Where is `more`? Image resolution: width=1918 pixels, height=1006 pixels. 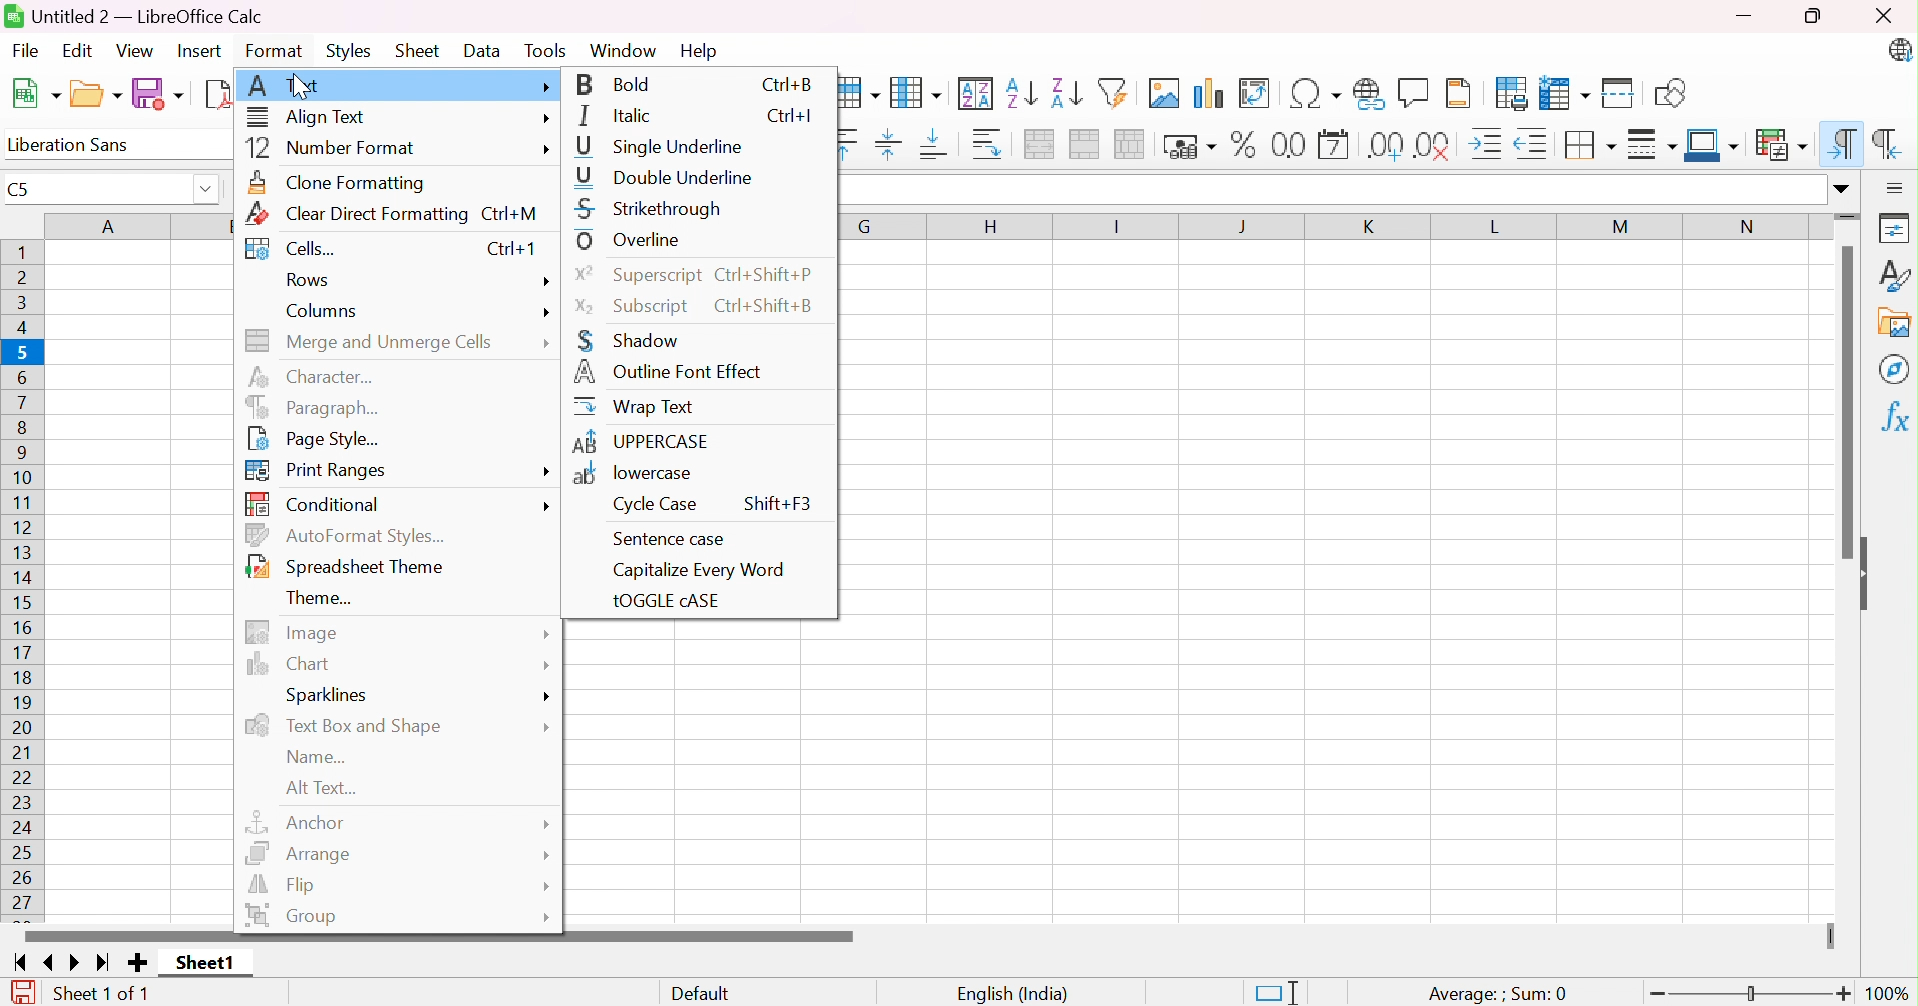 more is located at coordinates (545, 150).